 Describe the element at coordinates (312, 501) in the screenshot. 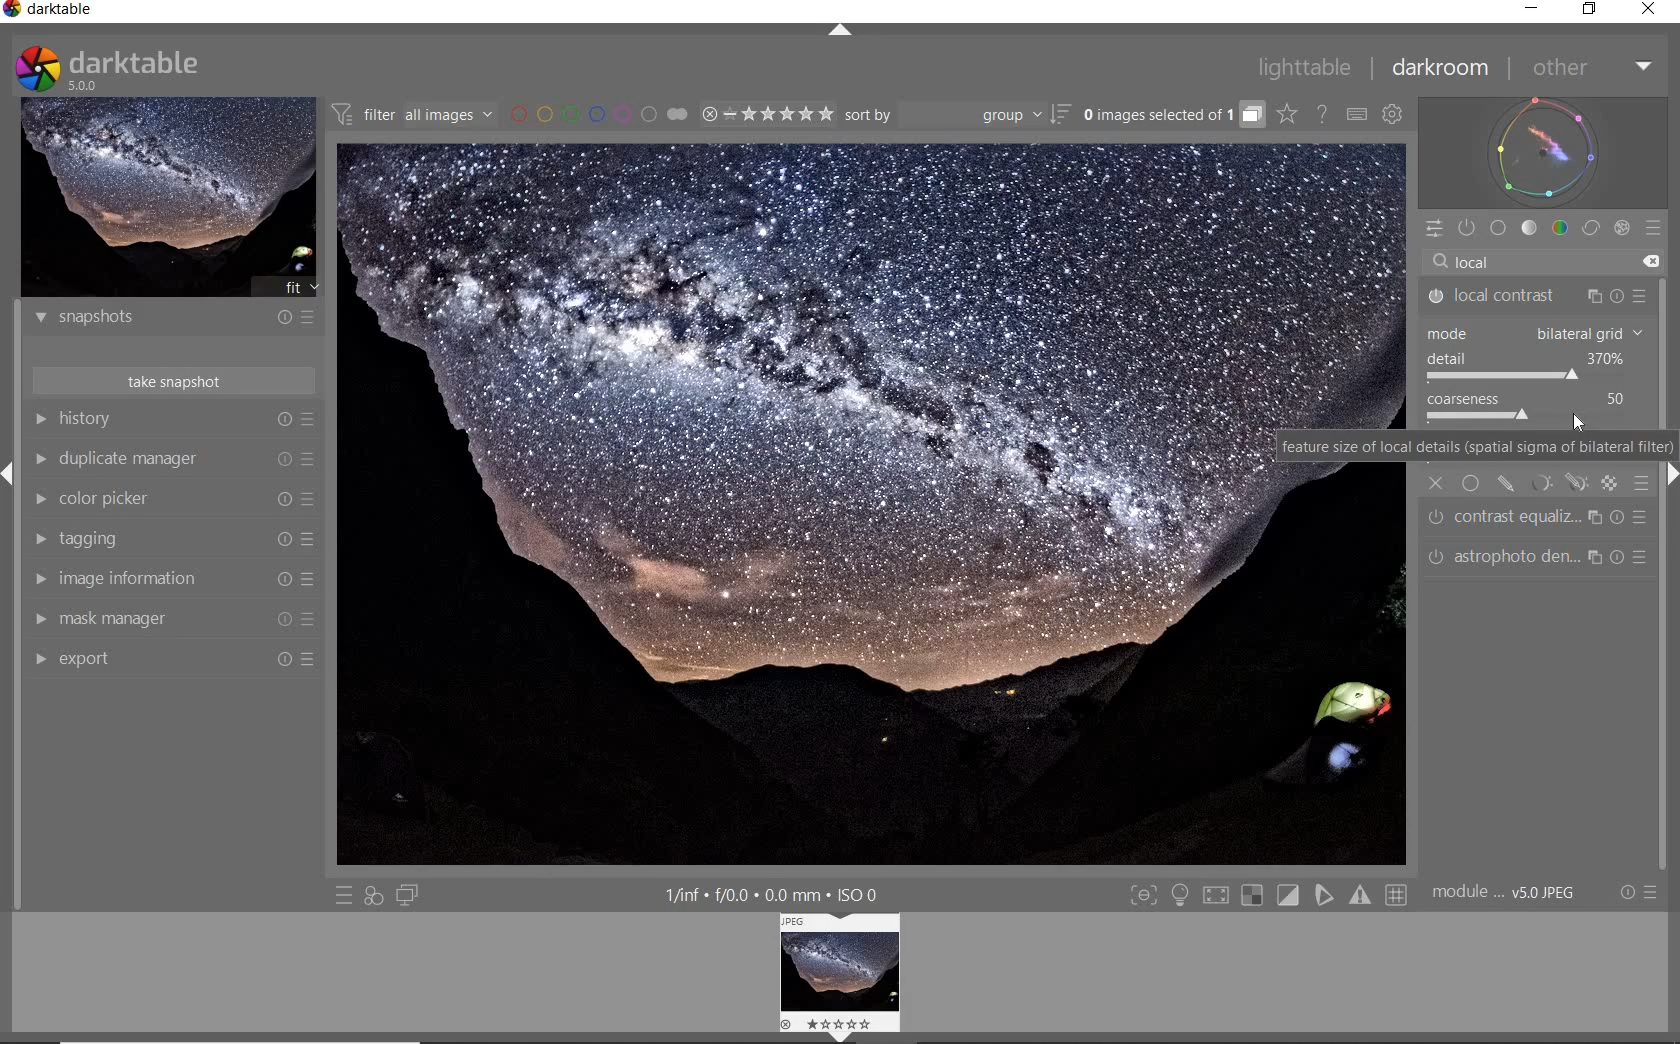

I see `Presets and preferences` at that location.